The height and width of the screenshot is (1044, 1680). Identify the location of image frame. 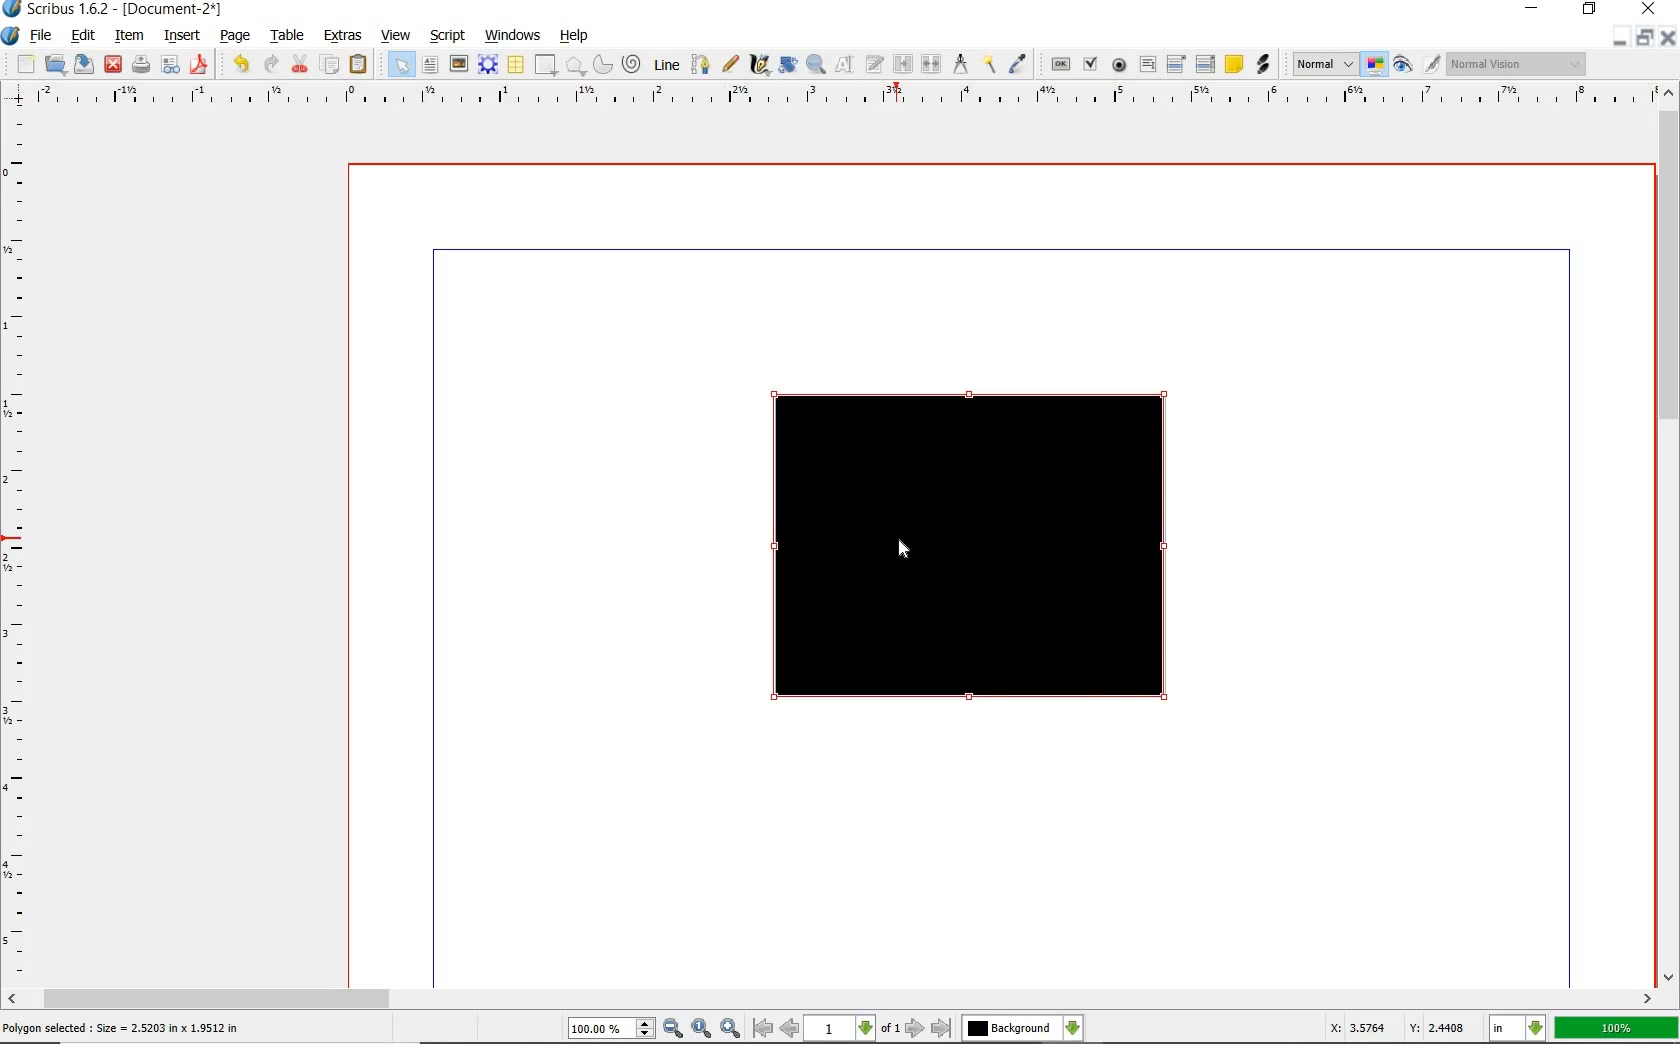
(460, 65).